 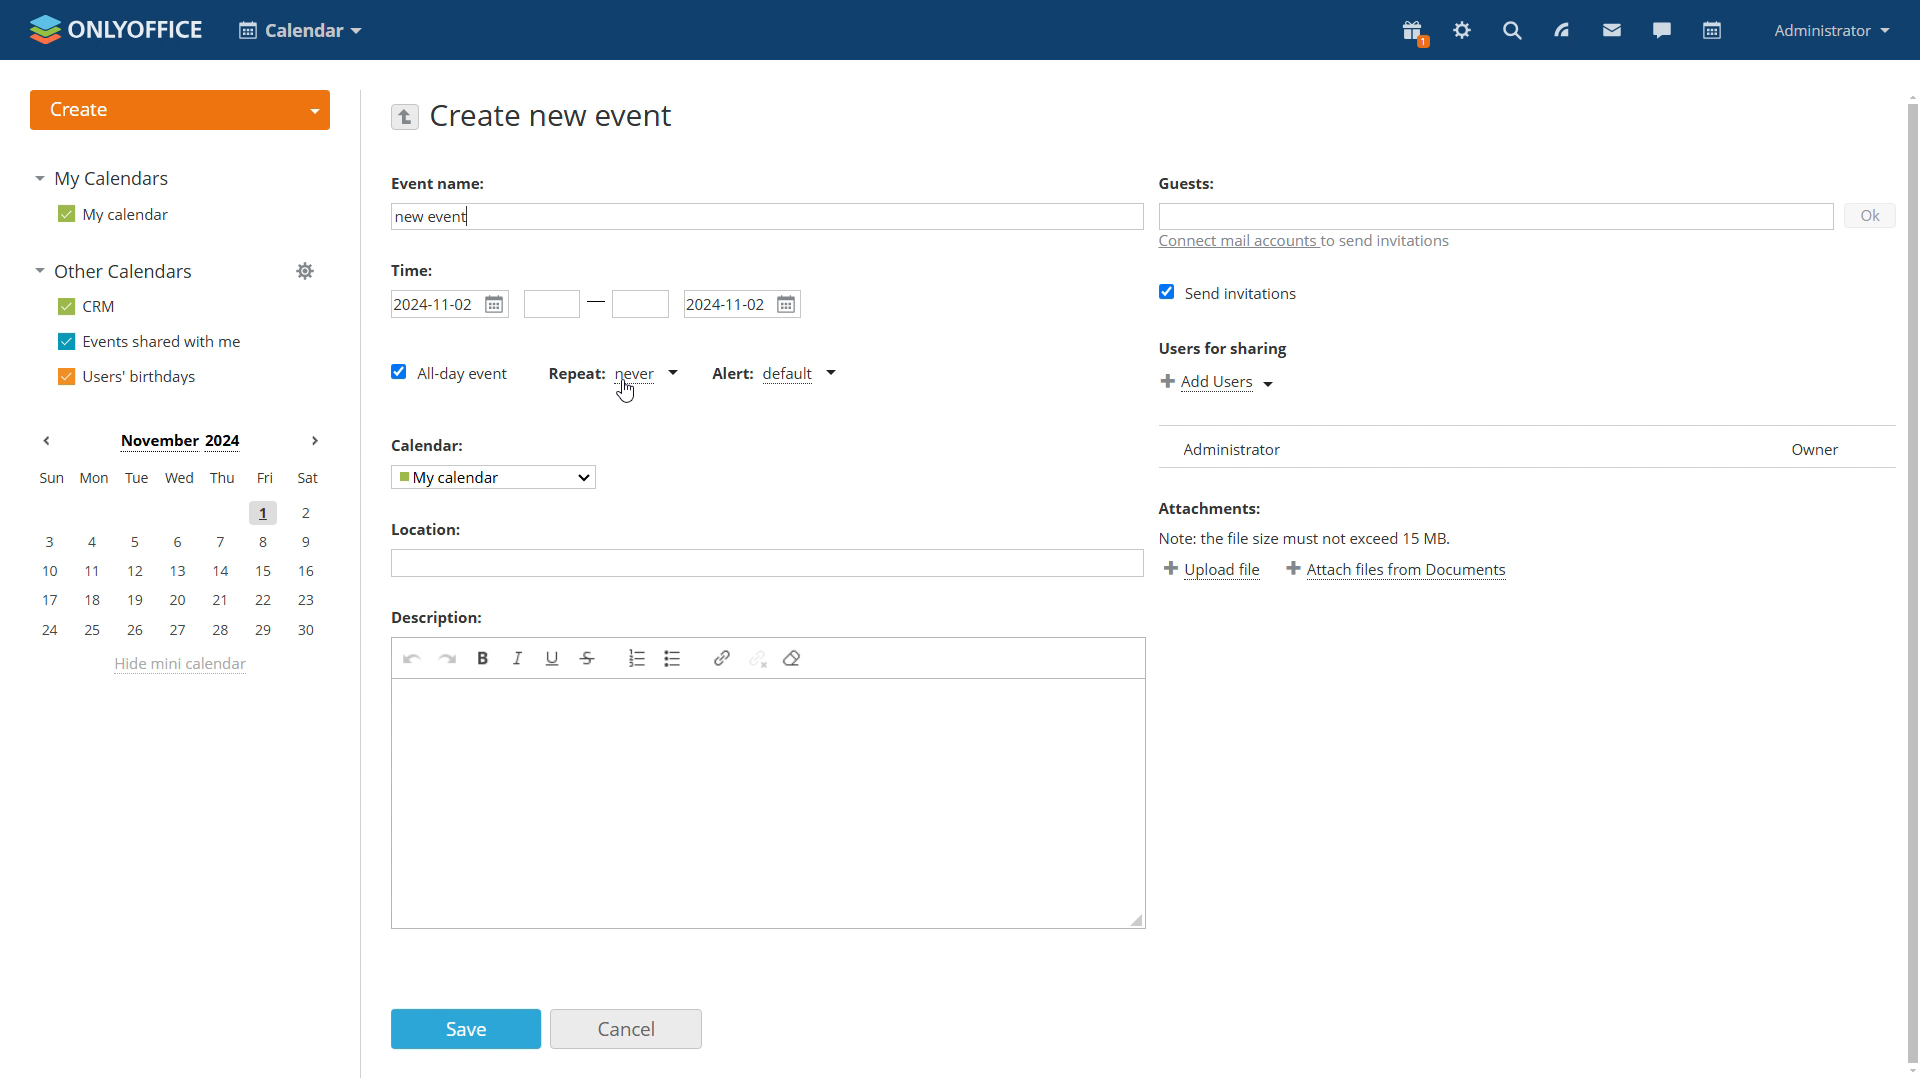 What do you see at coordinates (126, 375) in the screenshot?
I see `users' birthdays` at bounding box center [126, 375].